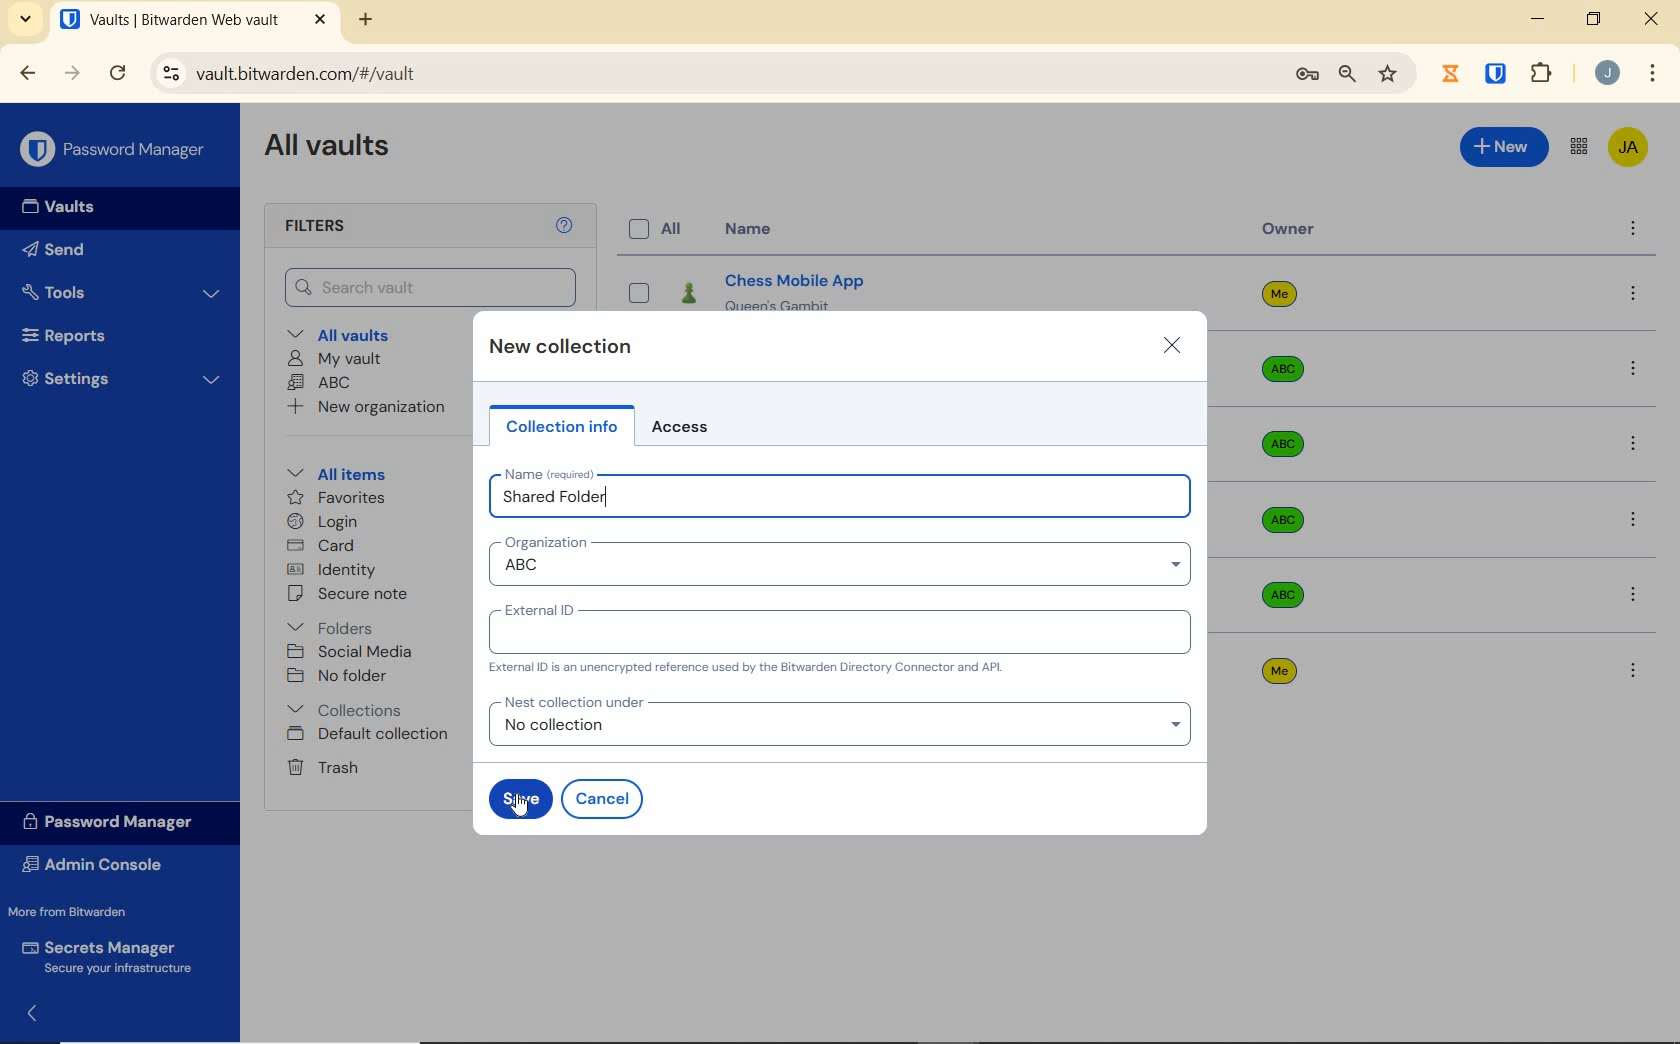 The image size is (1680, 1044). I want to click on new tab, so click(366, 22).